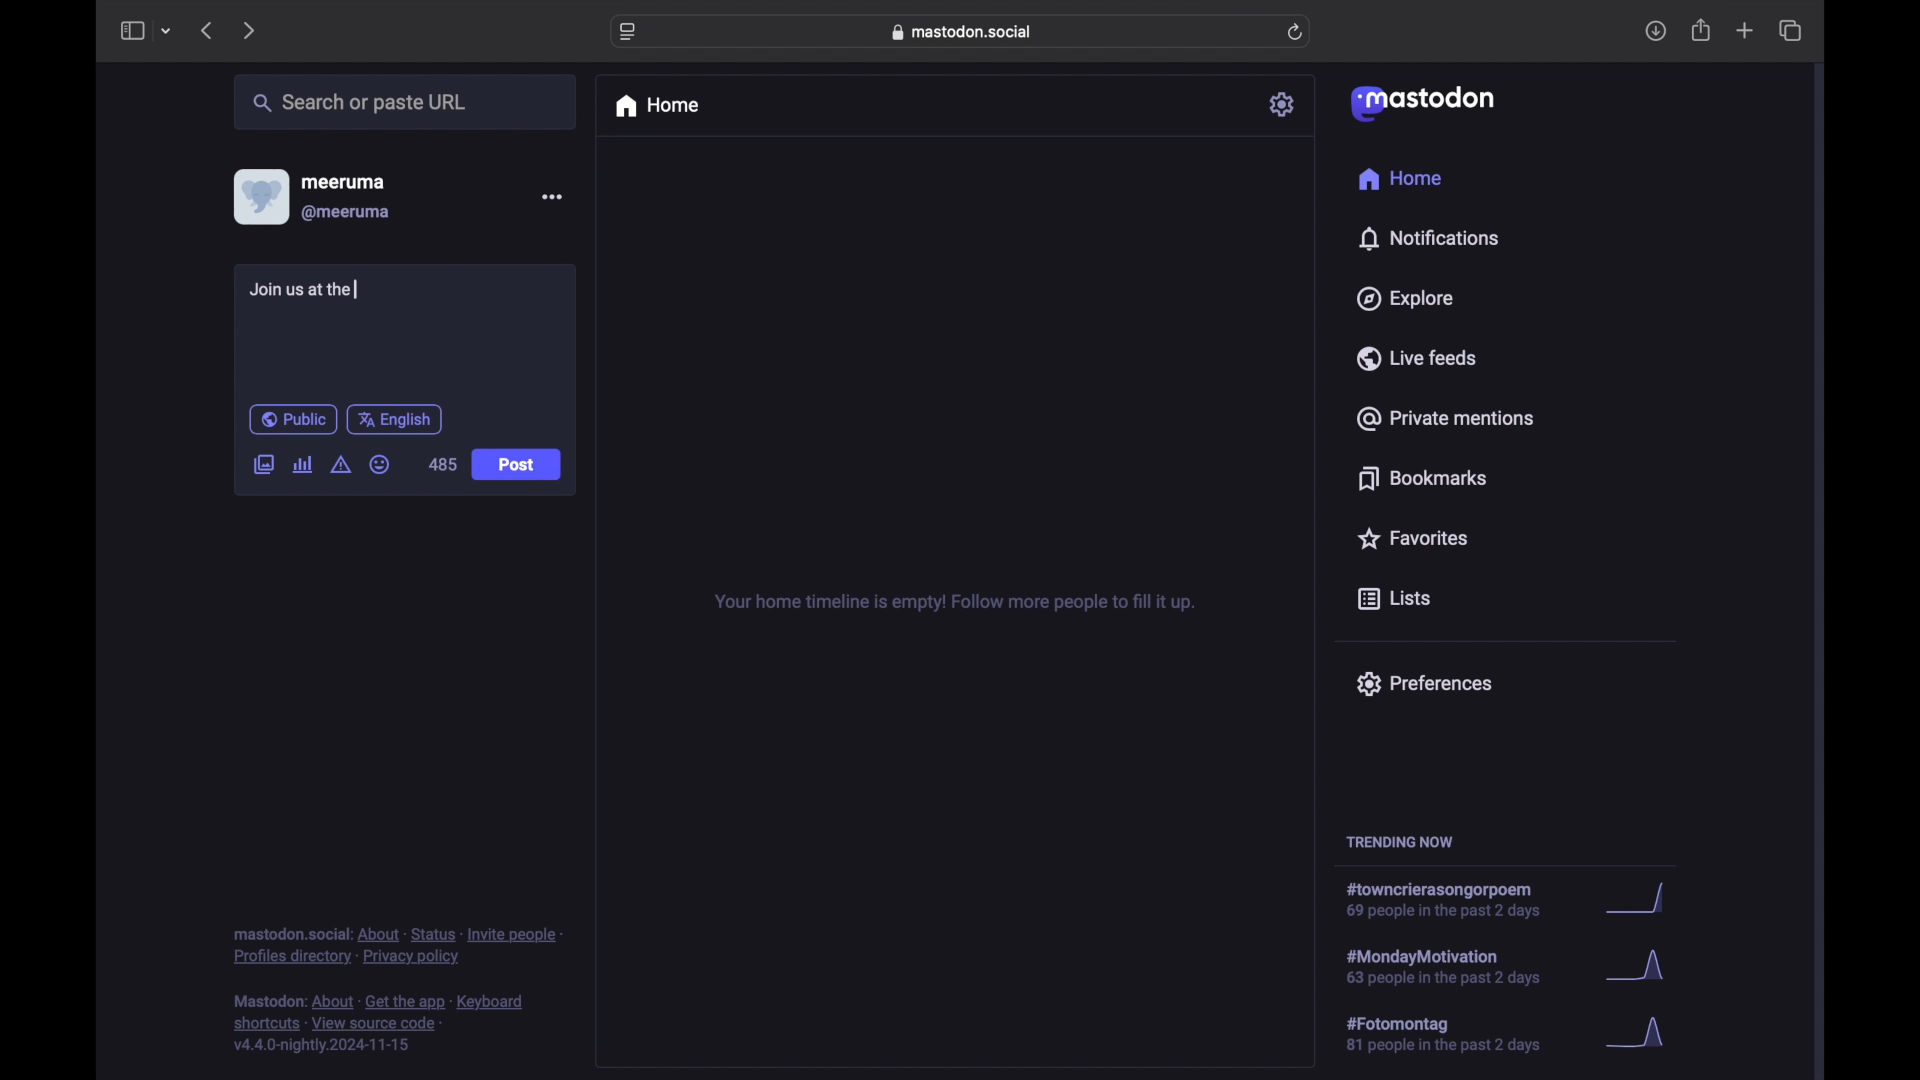 The image size is (1920, 1080). Describe the element at coordinates (552, 197) in the screenshot. I see `more options` at that location.